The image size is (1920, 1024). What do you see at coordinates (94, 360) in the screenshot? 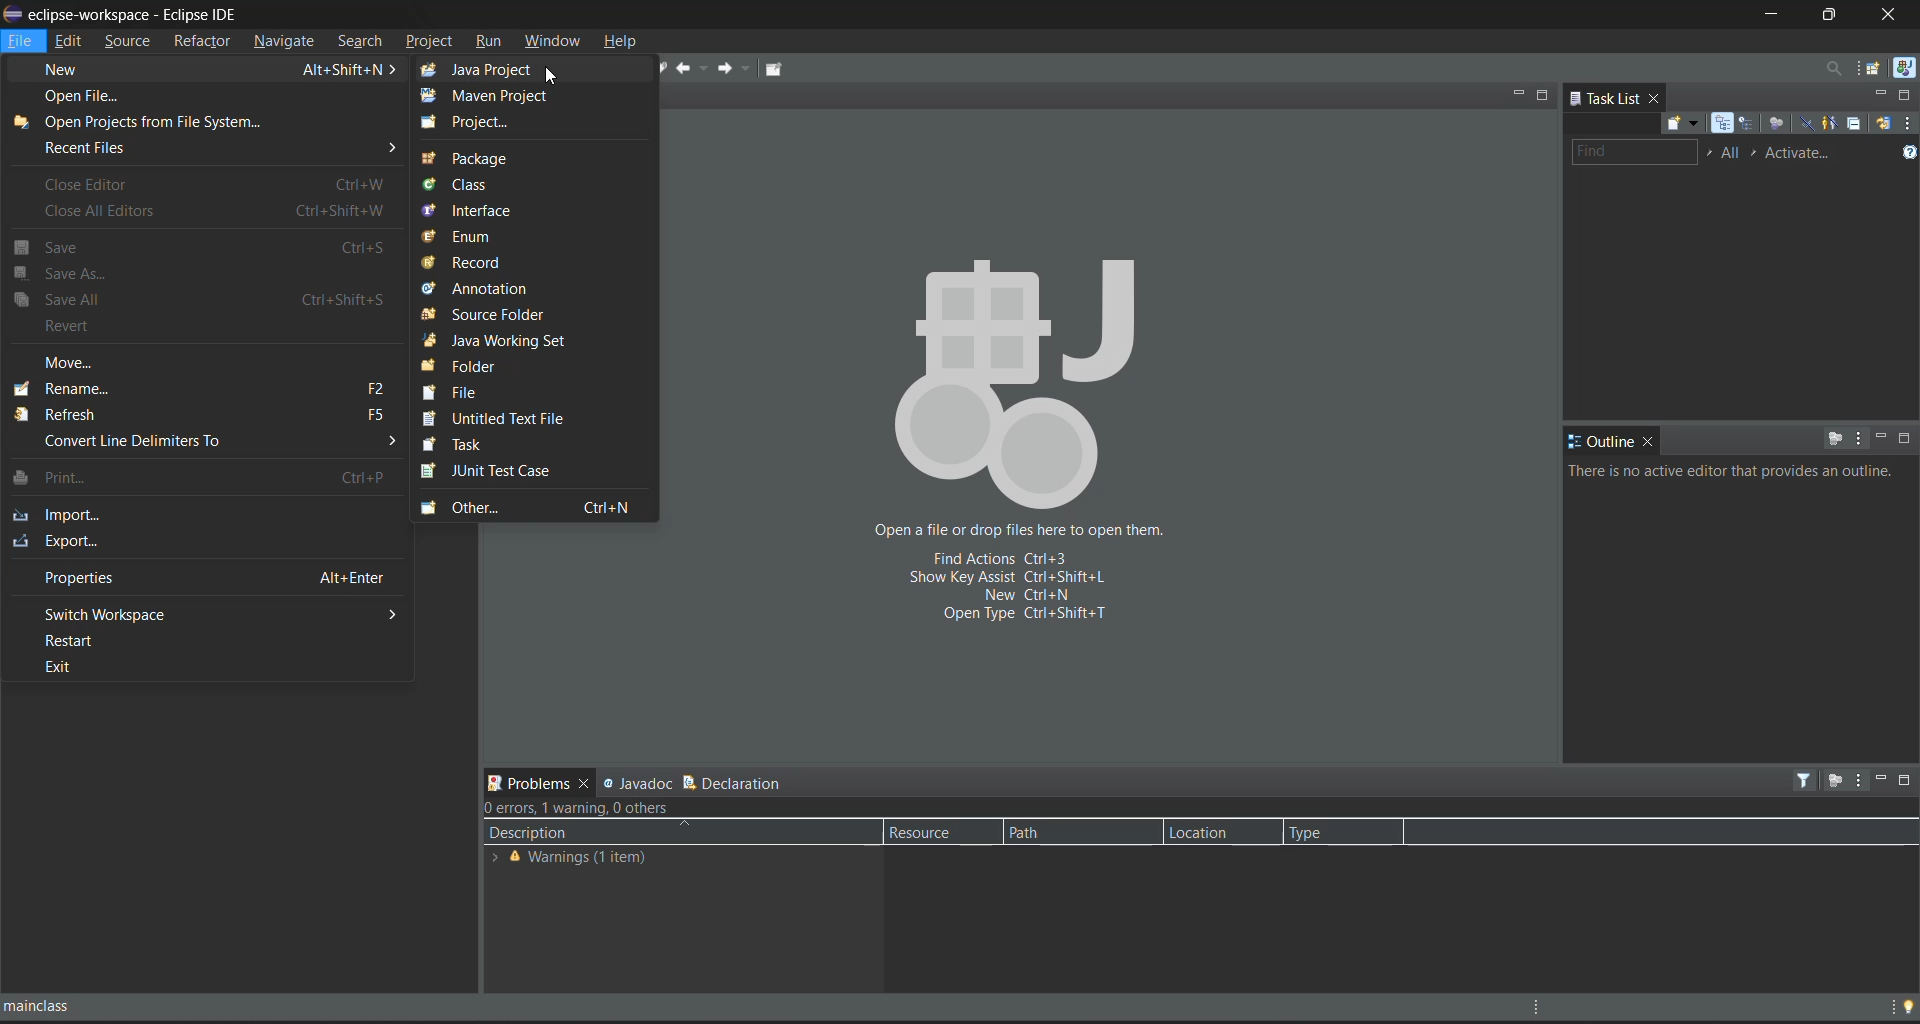
I see `move` at bounding box center [94, 360].